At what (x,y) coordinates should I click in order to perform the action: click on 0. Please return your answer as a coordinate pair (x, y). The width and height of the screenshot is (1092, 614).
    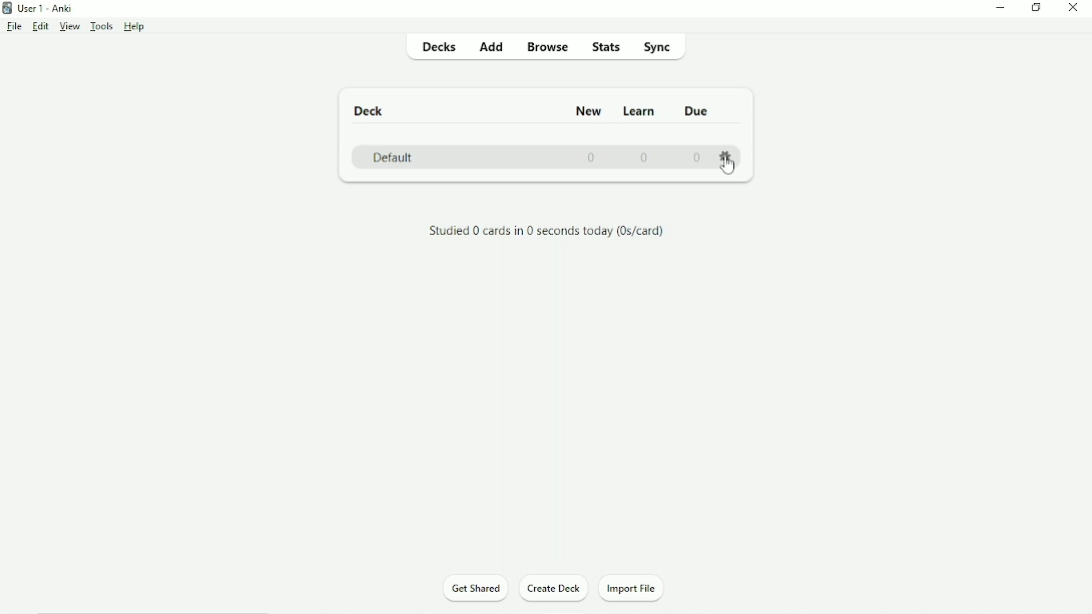
    Looking at the image, I should click on (589, 158).